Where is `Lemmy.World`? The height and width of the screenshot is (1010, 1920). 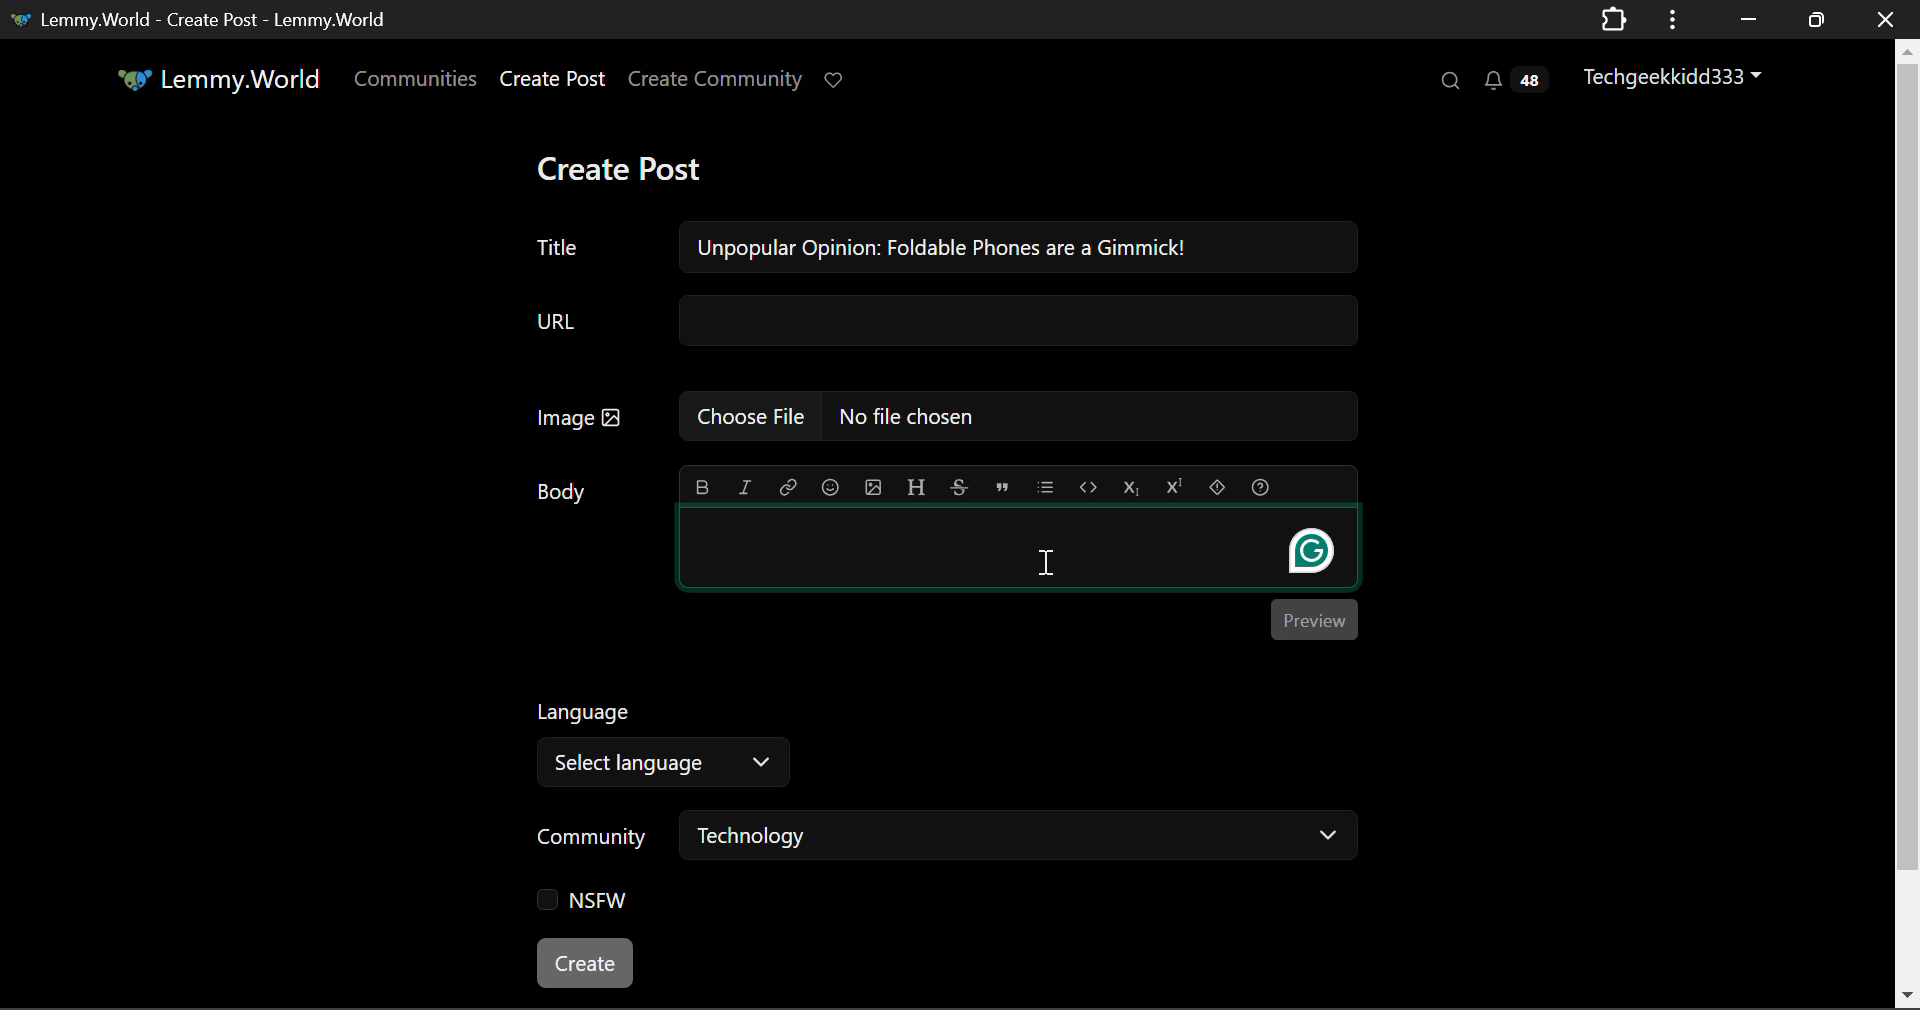
Lemmy.World is located at coordinates (222, 82).